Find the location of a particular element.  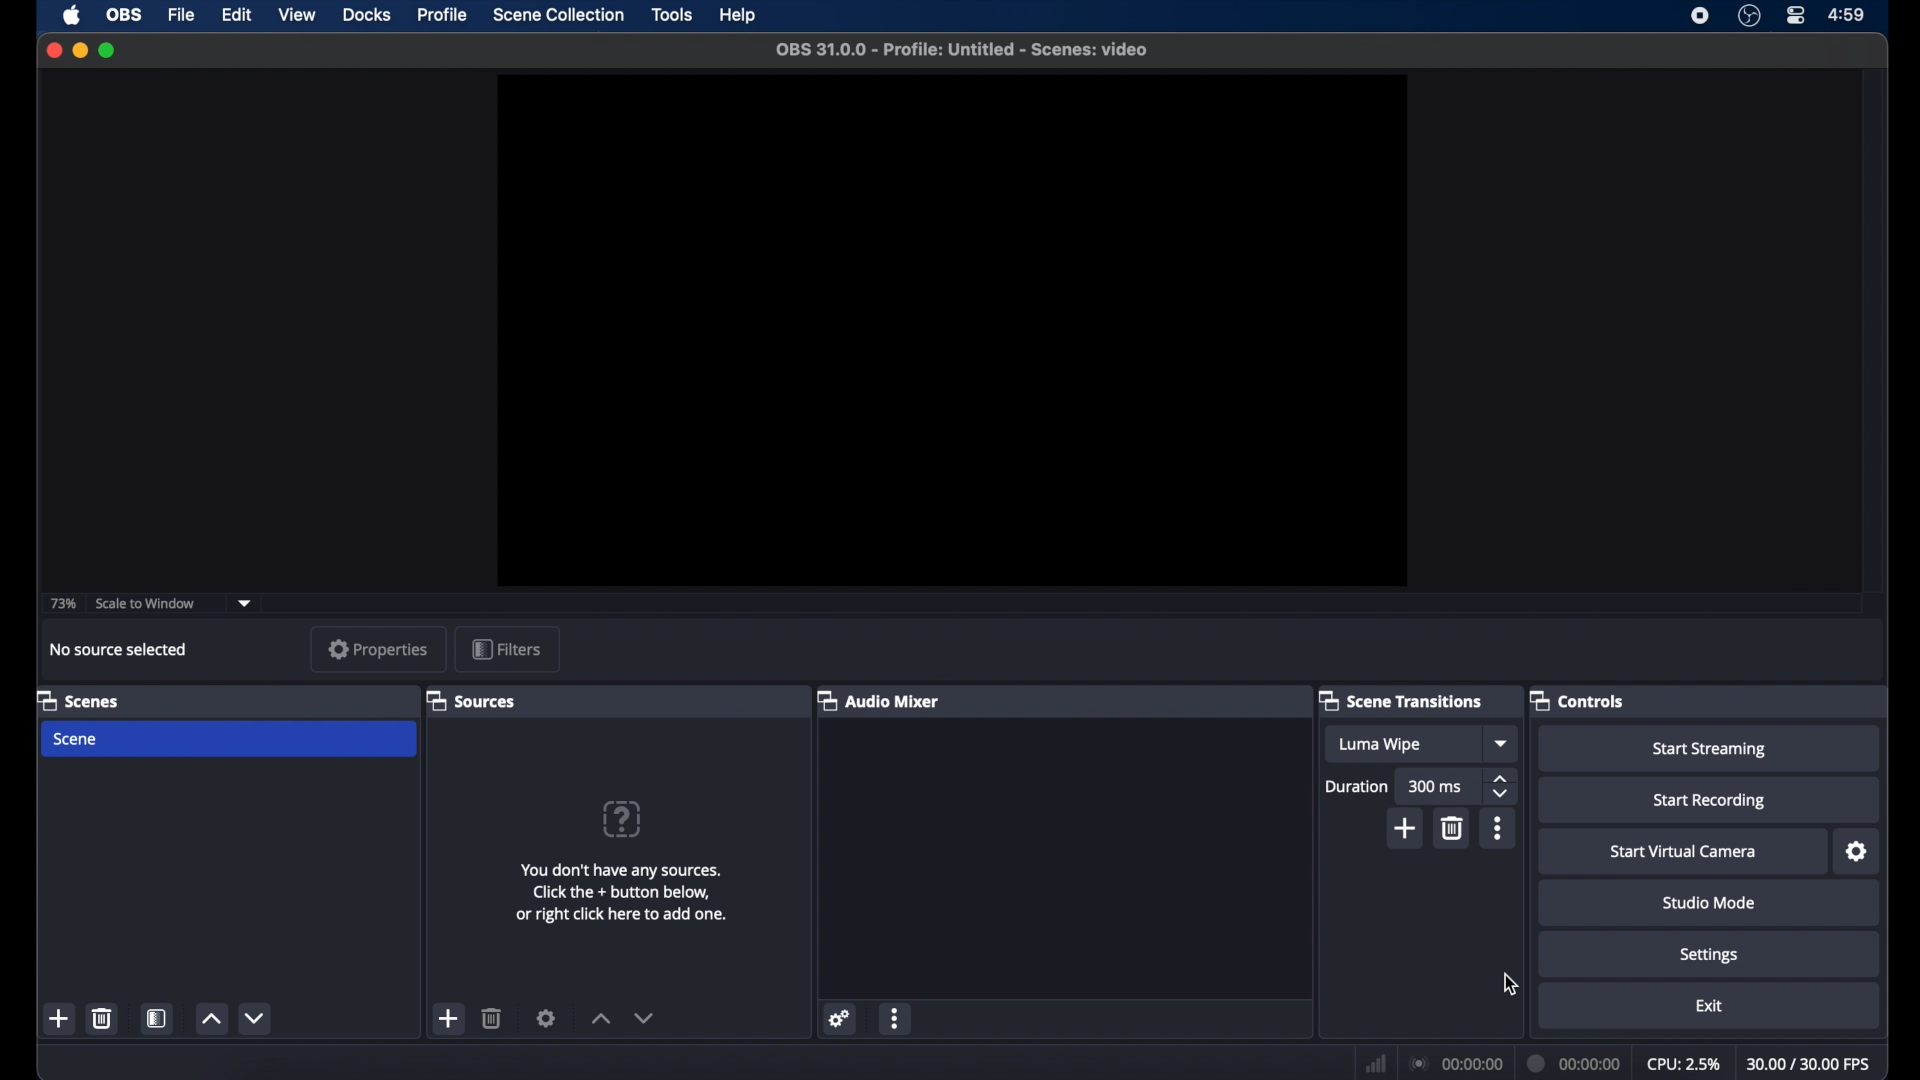

start recording is located at coordinates (1708, 800).